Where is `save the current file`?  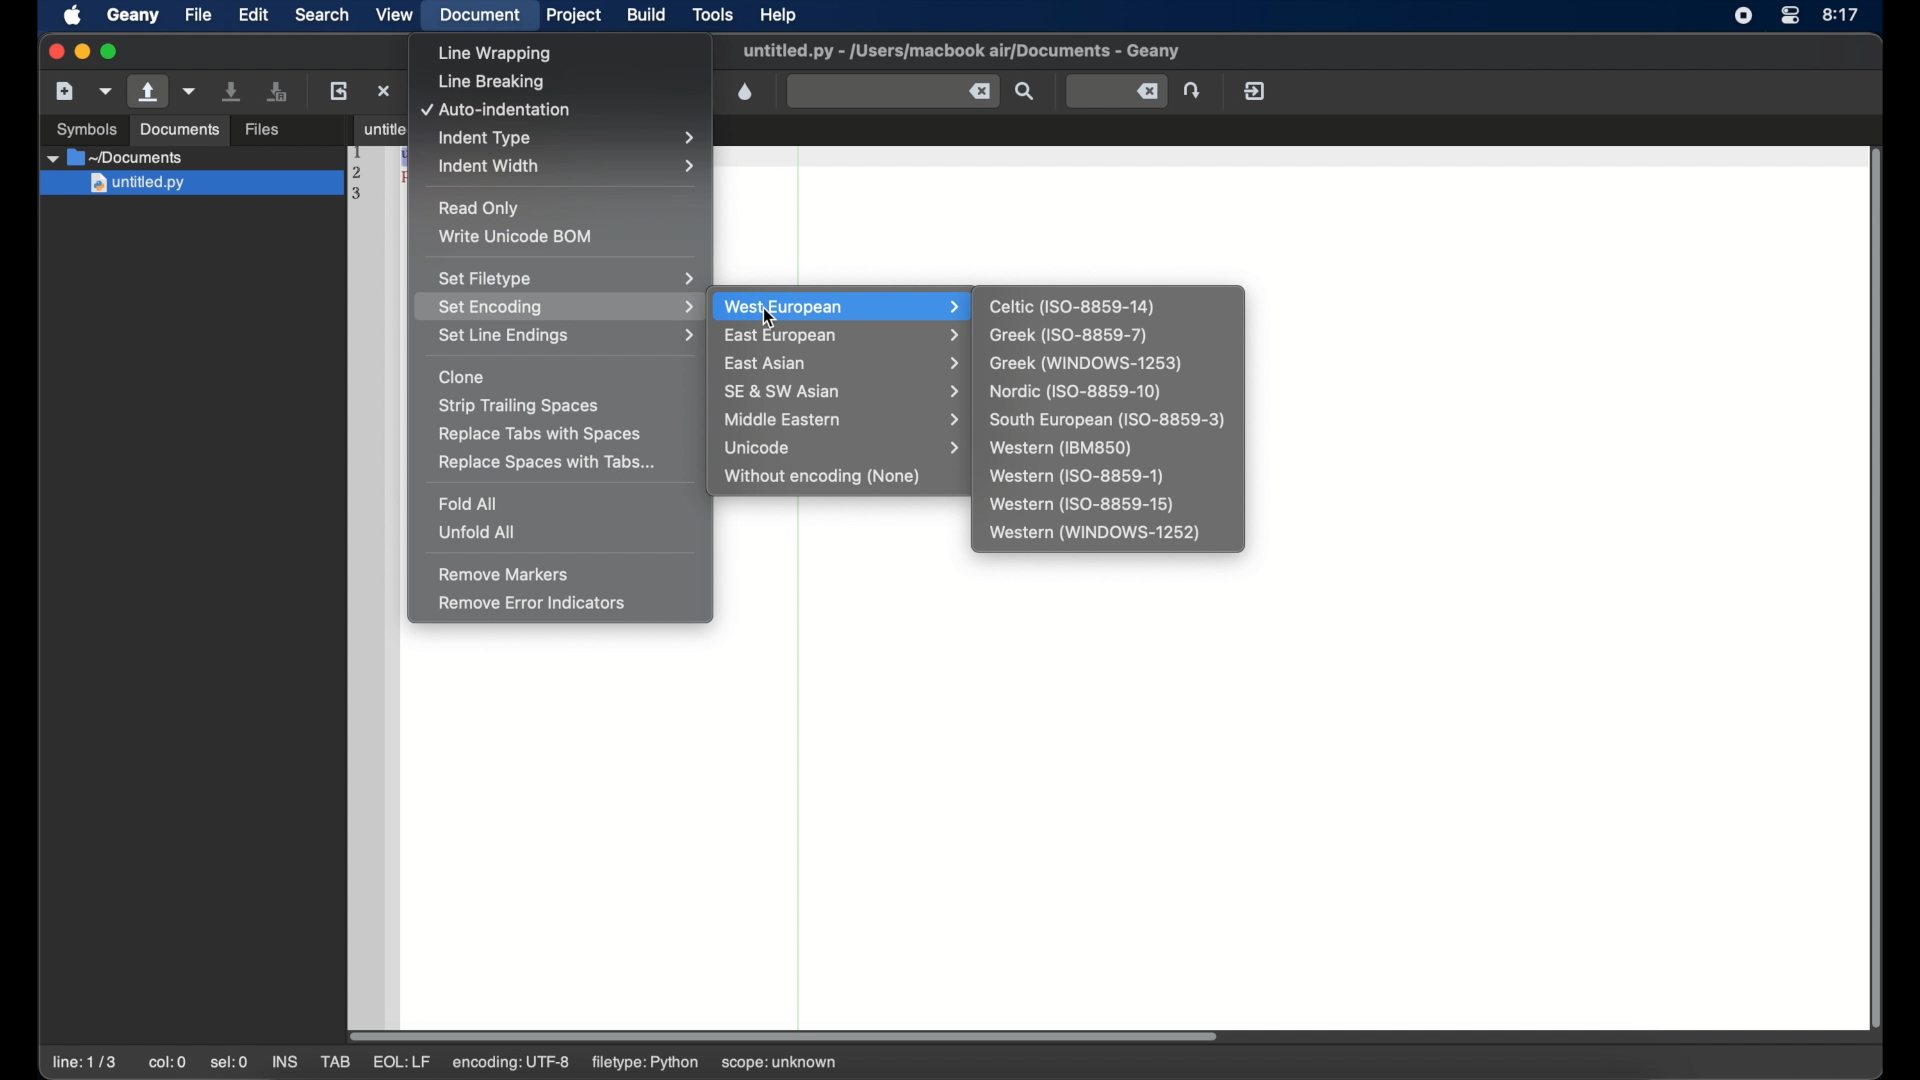 save the current file is located at coordinates (232, 91).